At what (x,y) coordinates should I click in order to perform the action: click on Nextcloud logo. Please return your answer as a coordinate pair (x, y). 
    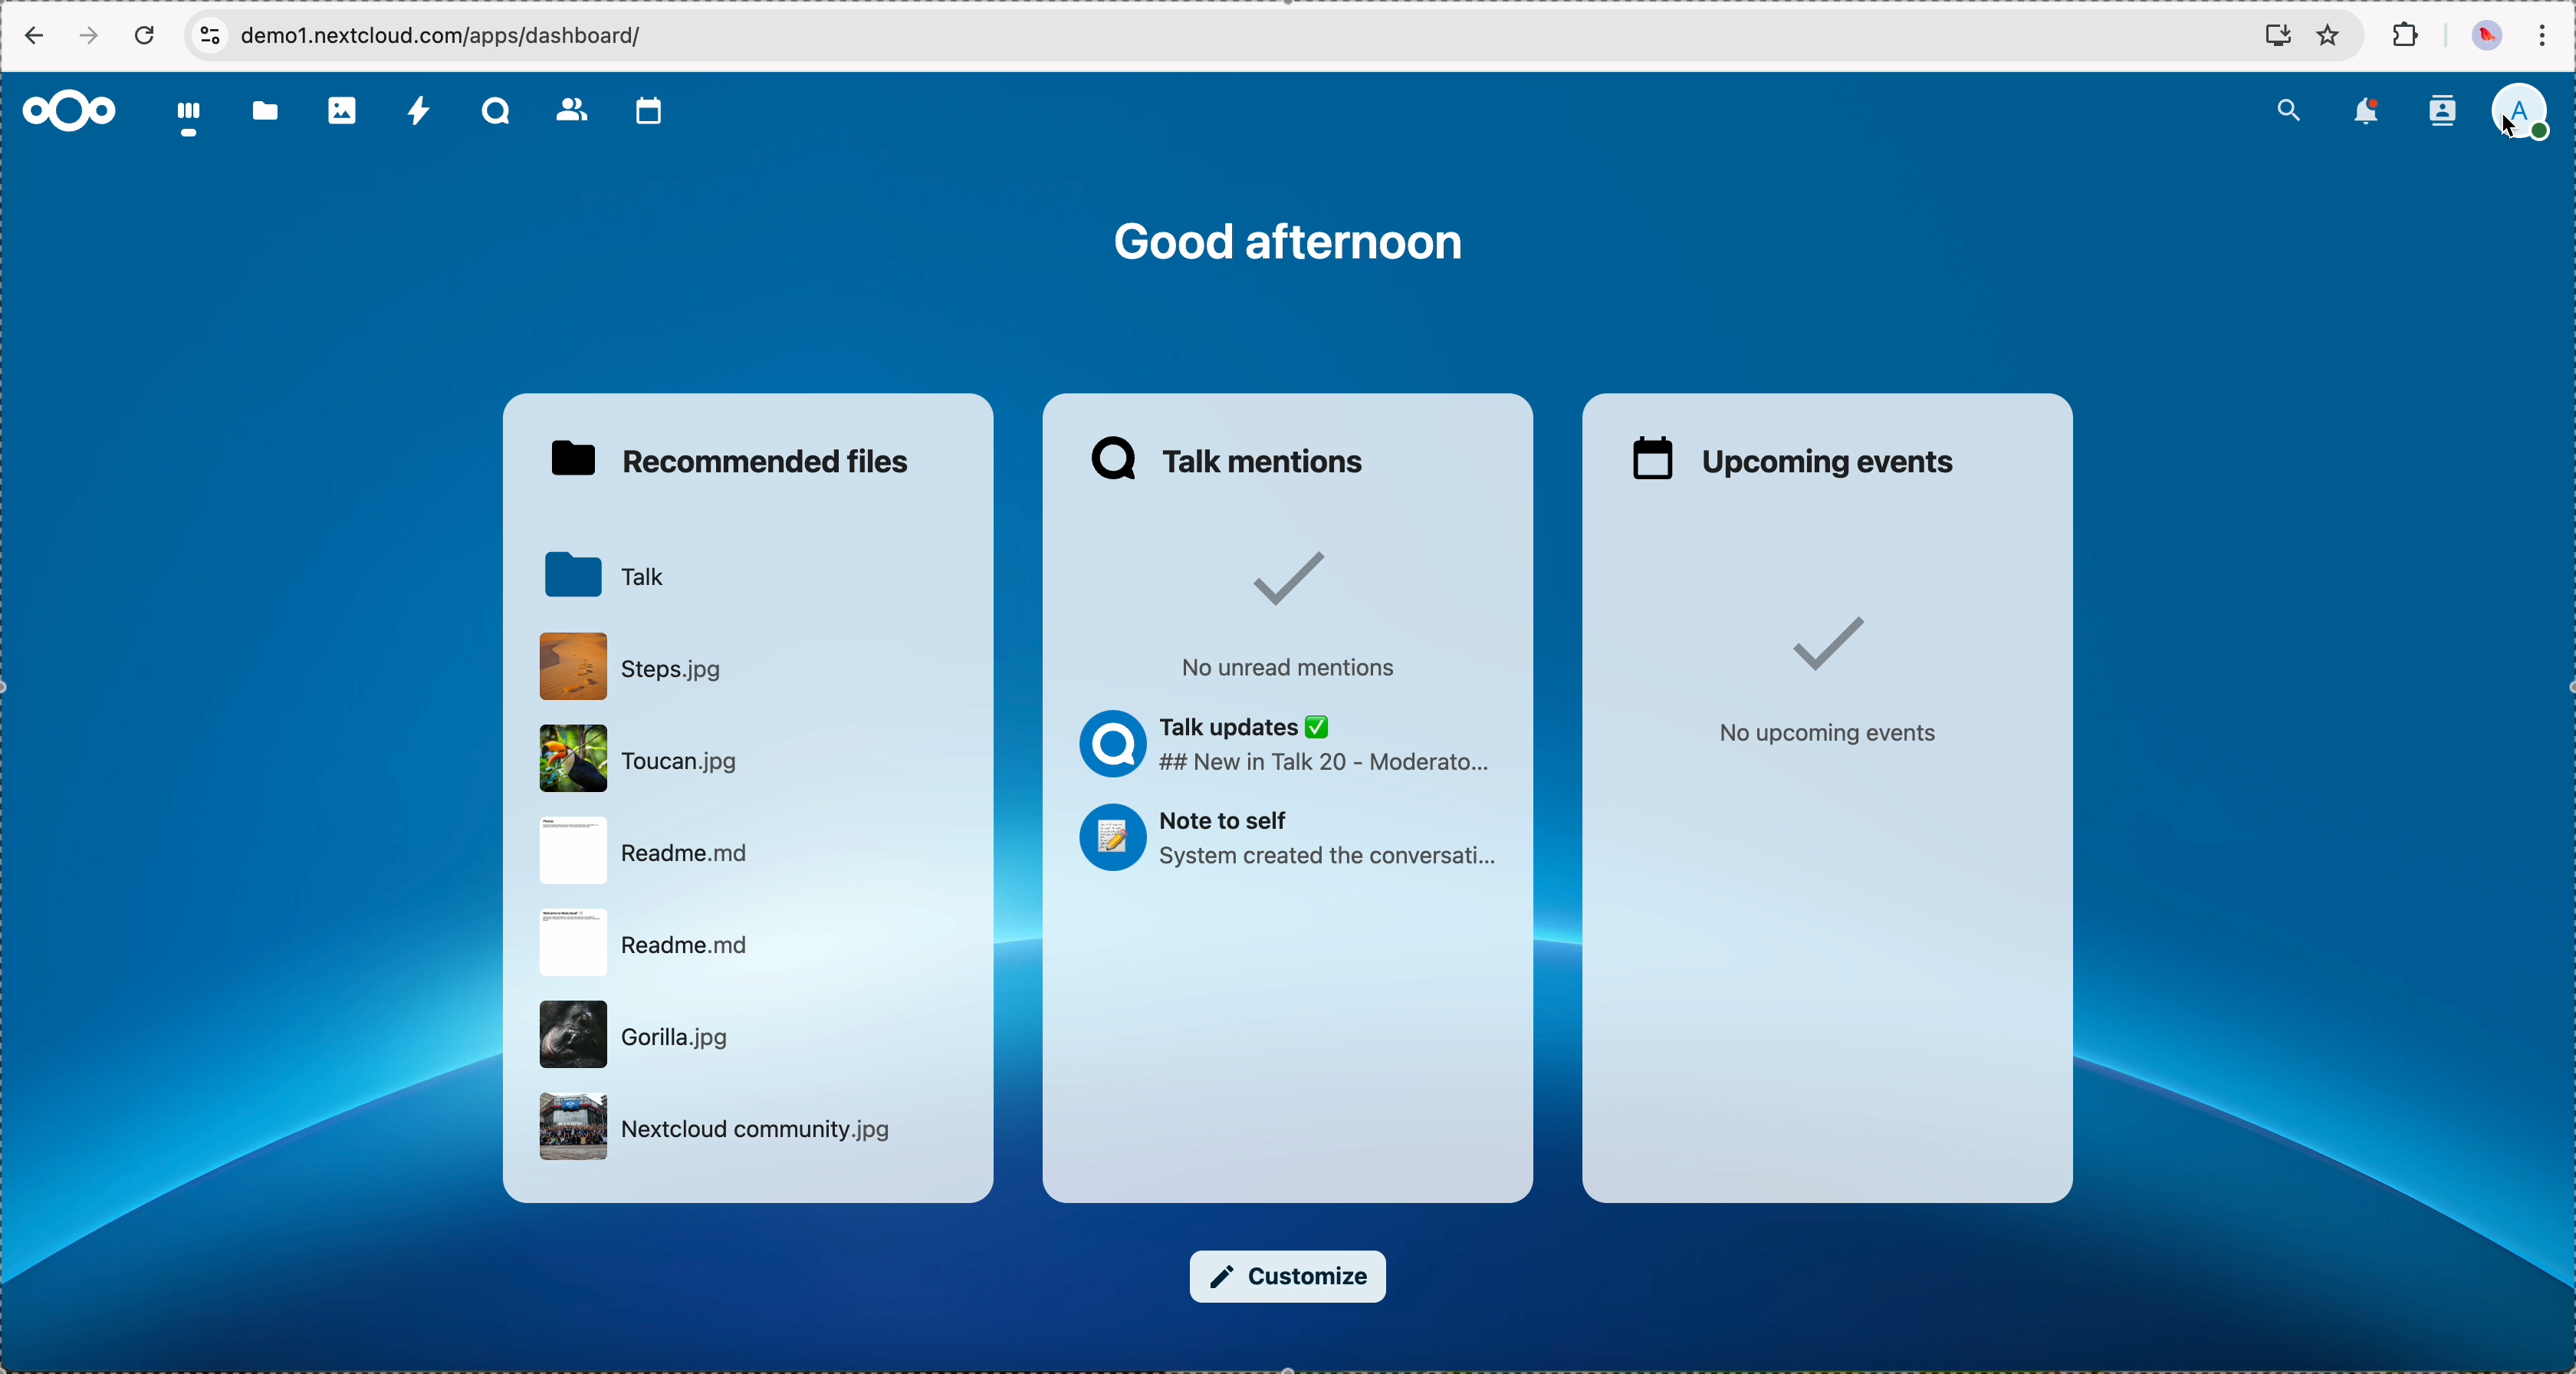
    Looking at the image, I should click on (67, 110).